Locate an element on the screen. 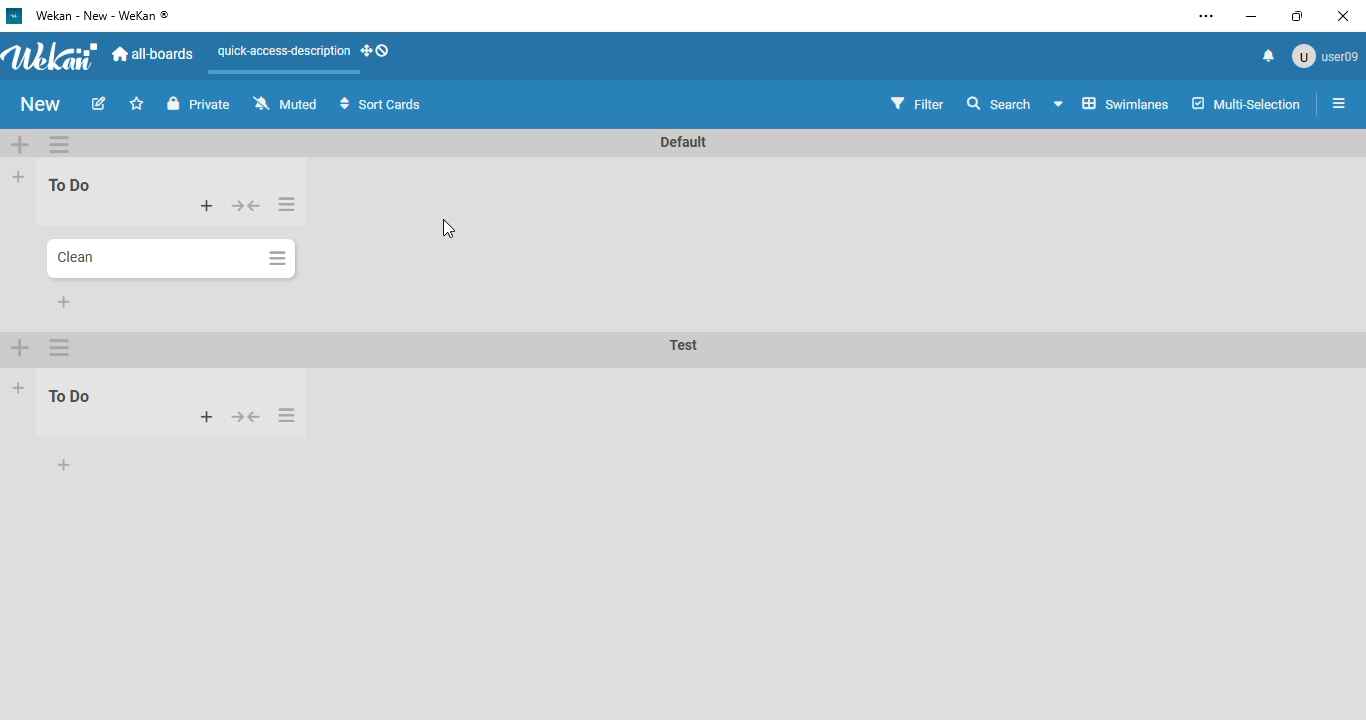 This screenshot has width=1366, height=720. collapse is located at coordinates (244, 206).